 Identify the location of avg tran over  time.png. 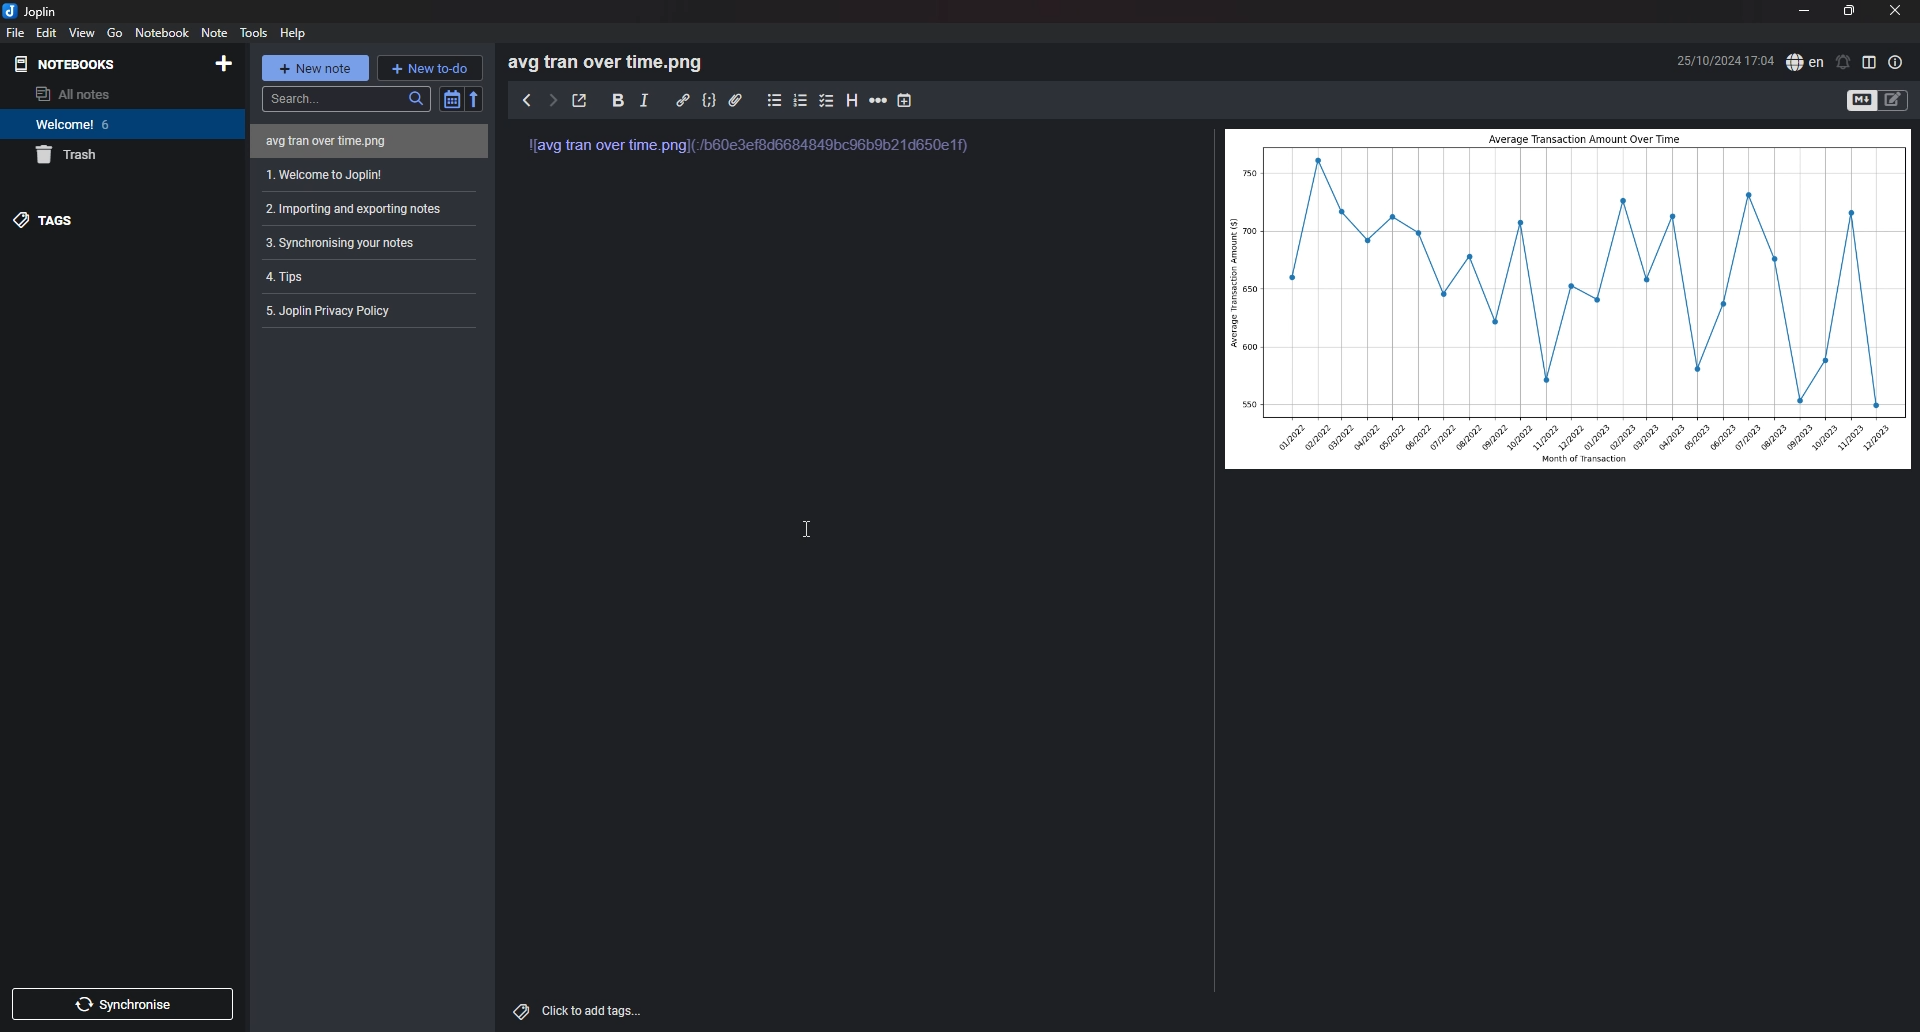
(615, 62).